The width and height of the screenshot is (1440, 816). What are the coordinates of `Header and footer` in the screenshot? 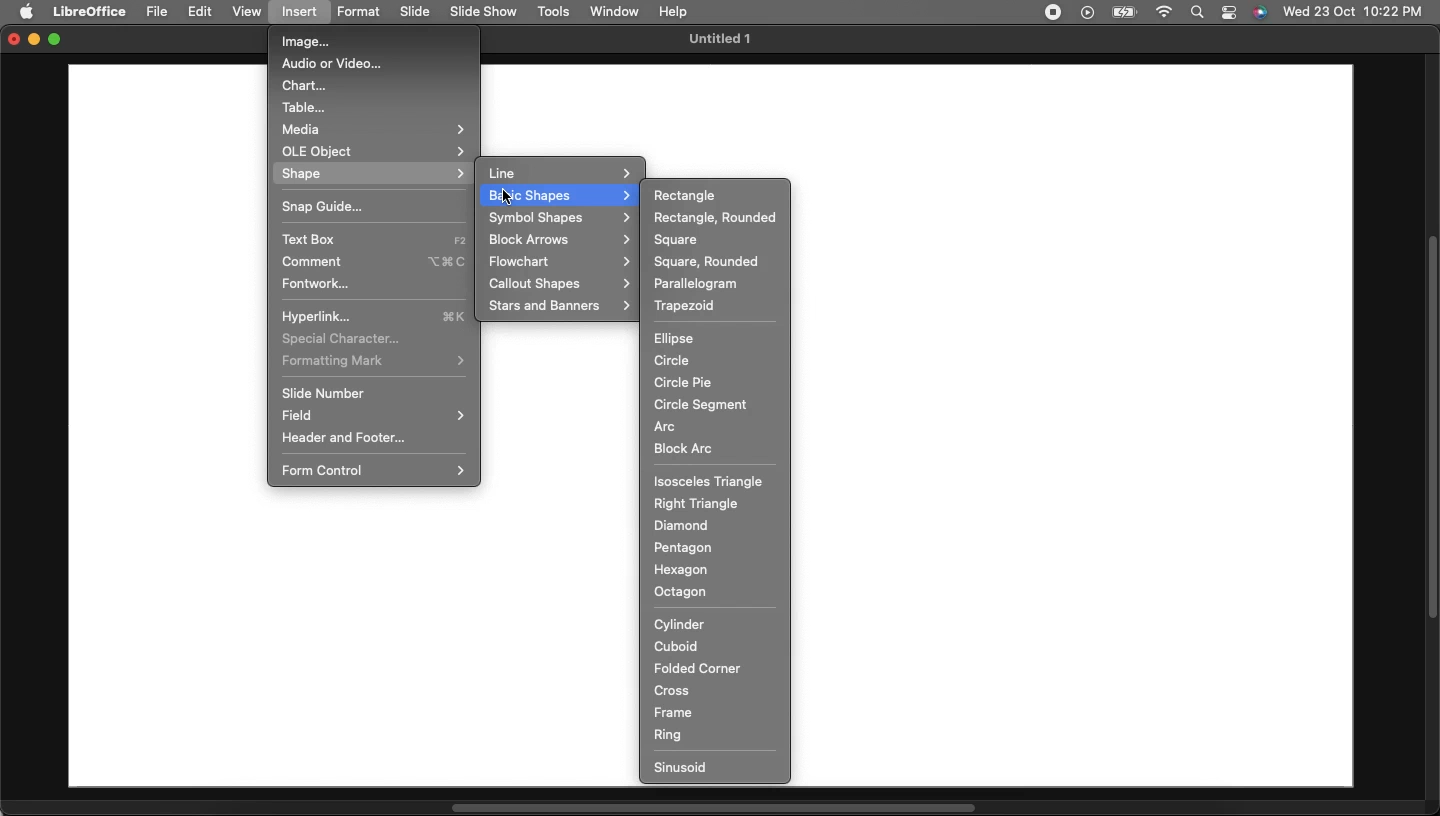 It's located at (344, 437).